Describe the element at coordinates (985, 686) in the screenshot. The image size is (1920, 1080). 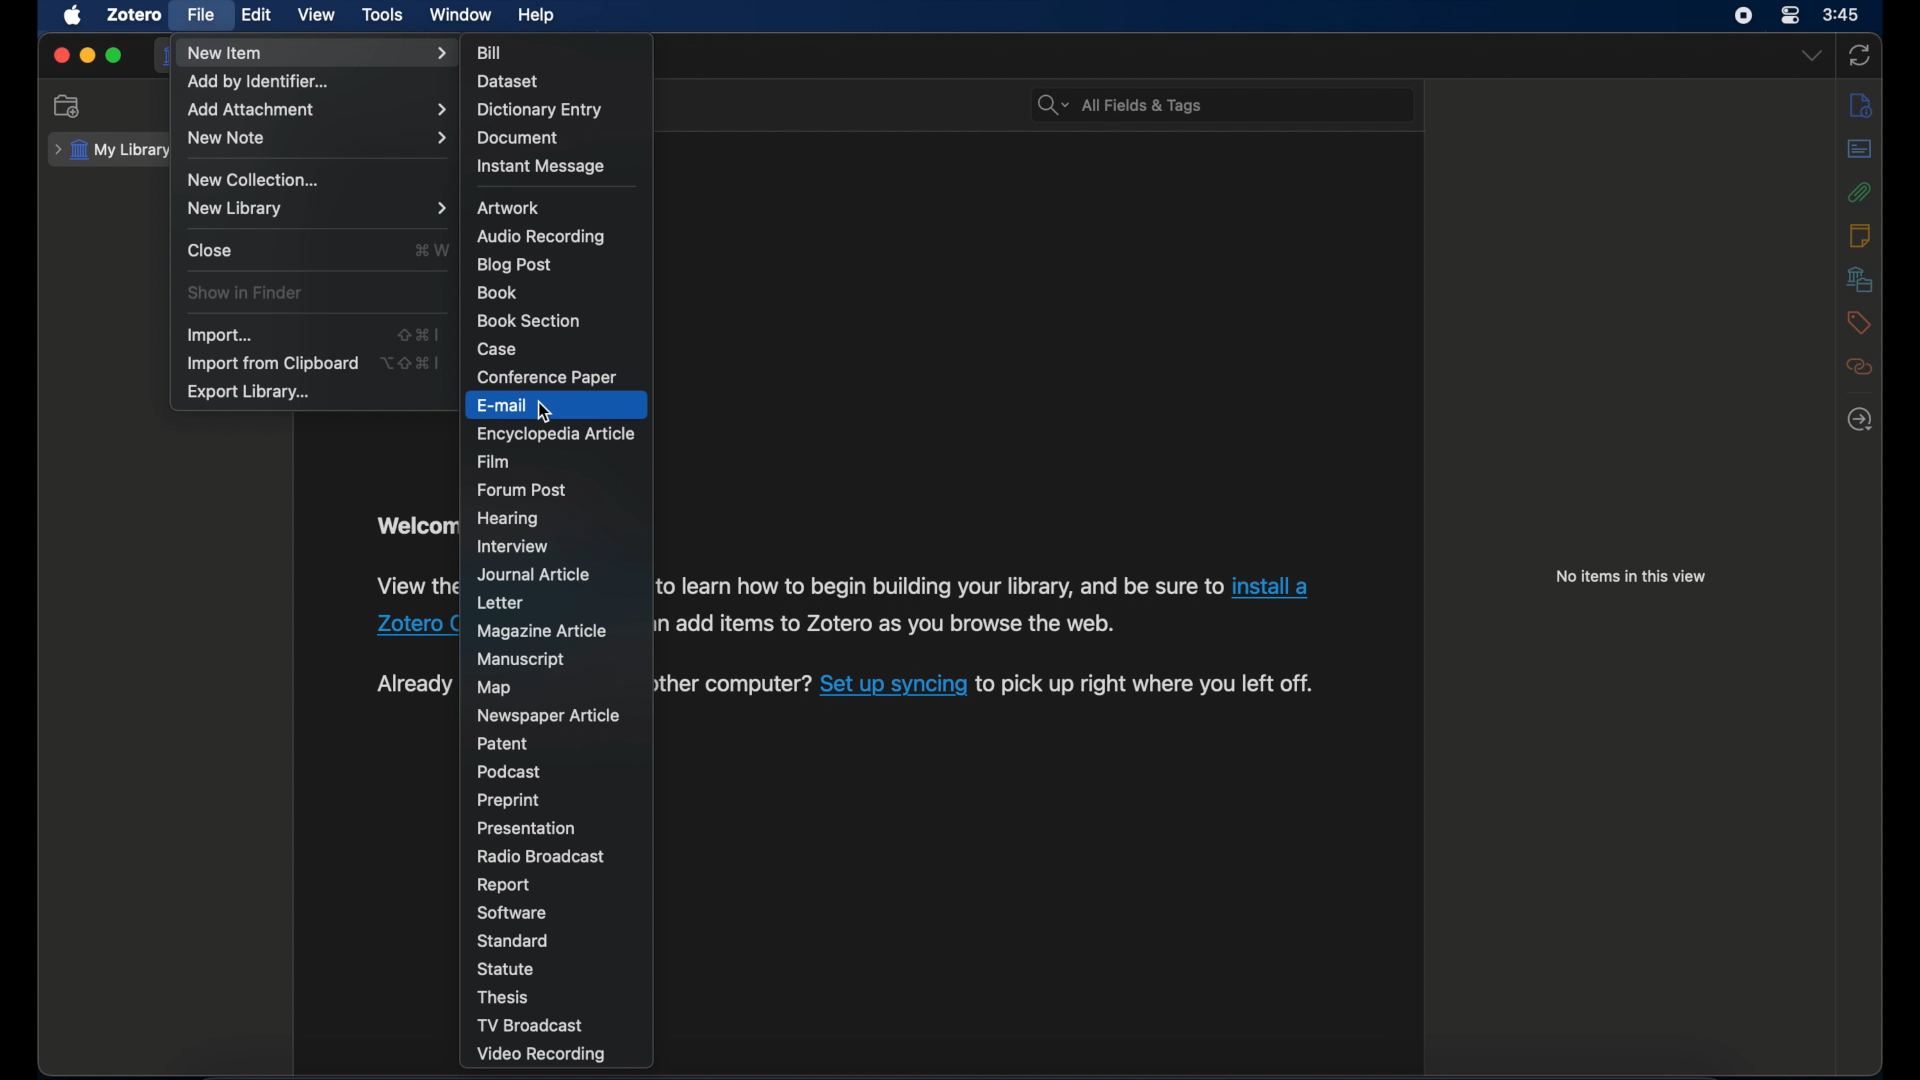
I see `syncing instruction` at that location.